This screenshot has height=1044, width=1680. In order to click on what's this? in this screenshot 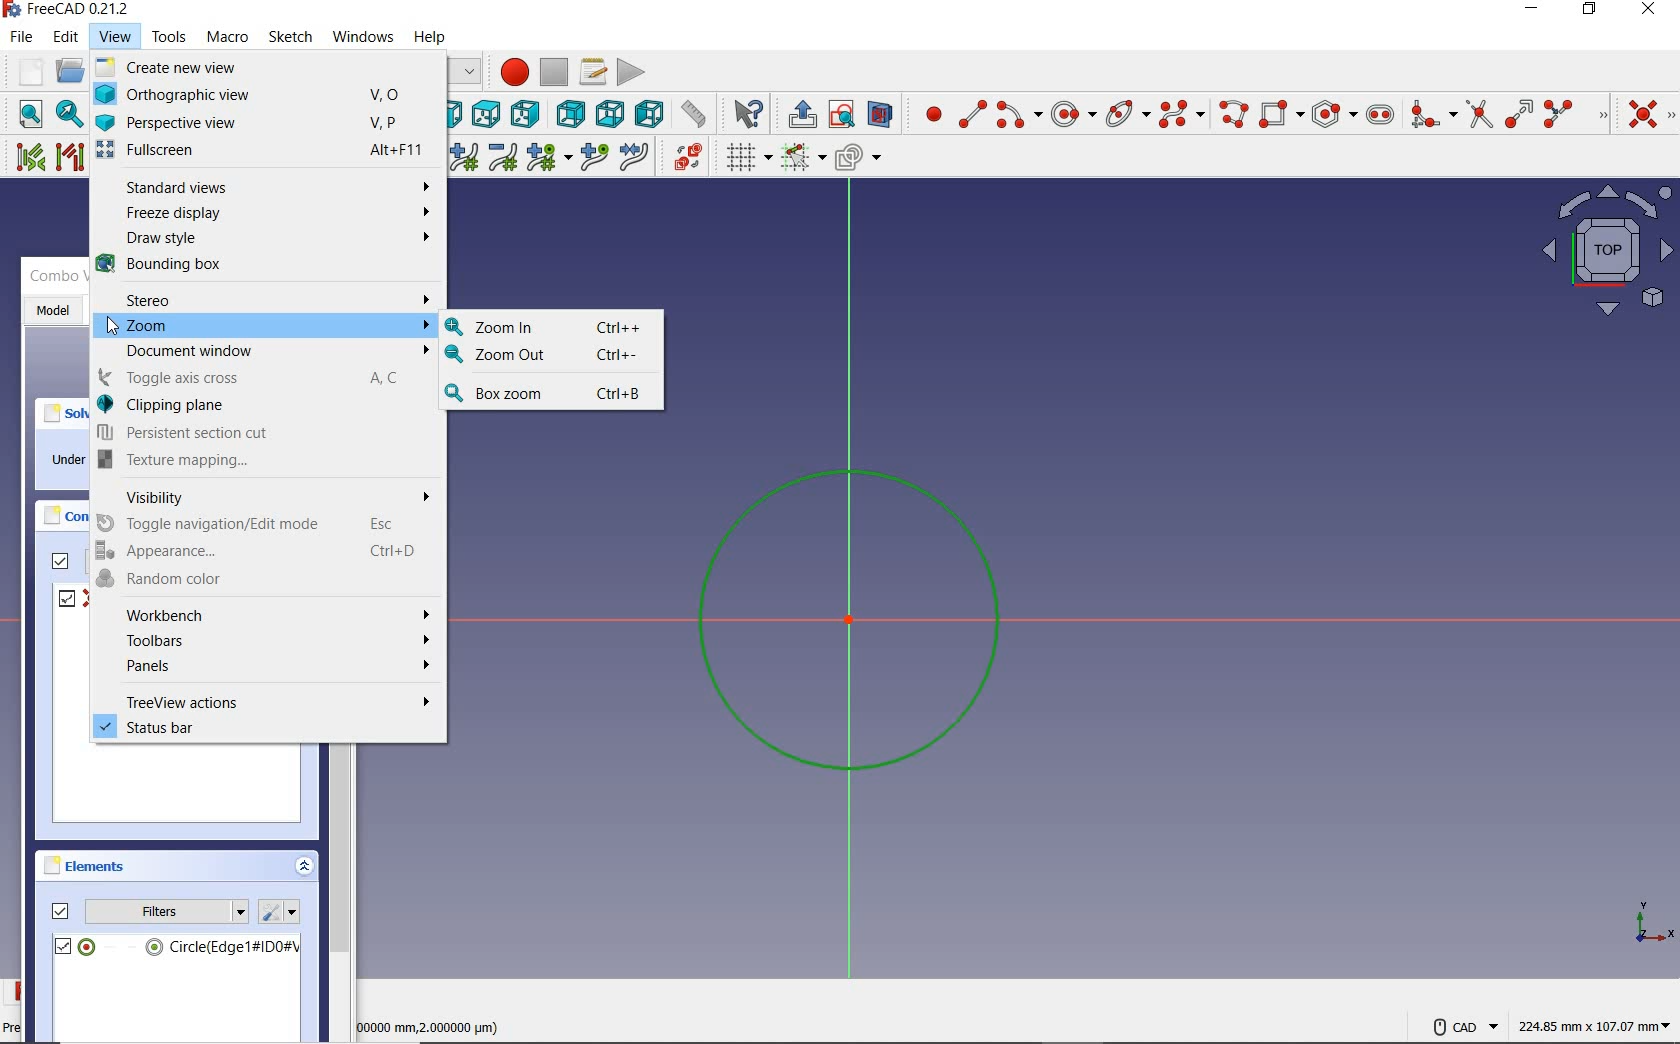, I will do `click(746, 113)`.